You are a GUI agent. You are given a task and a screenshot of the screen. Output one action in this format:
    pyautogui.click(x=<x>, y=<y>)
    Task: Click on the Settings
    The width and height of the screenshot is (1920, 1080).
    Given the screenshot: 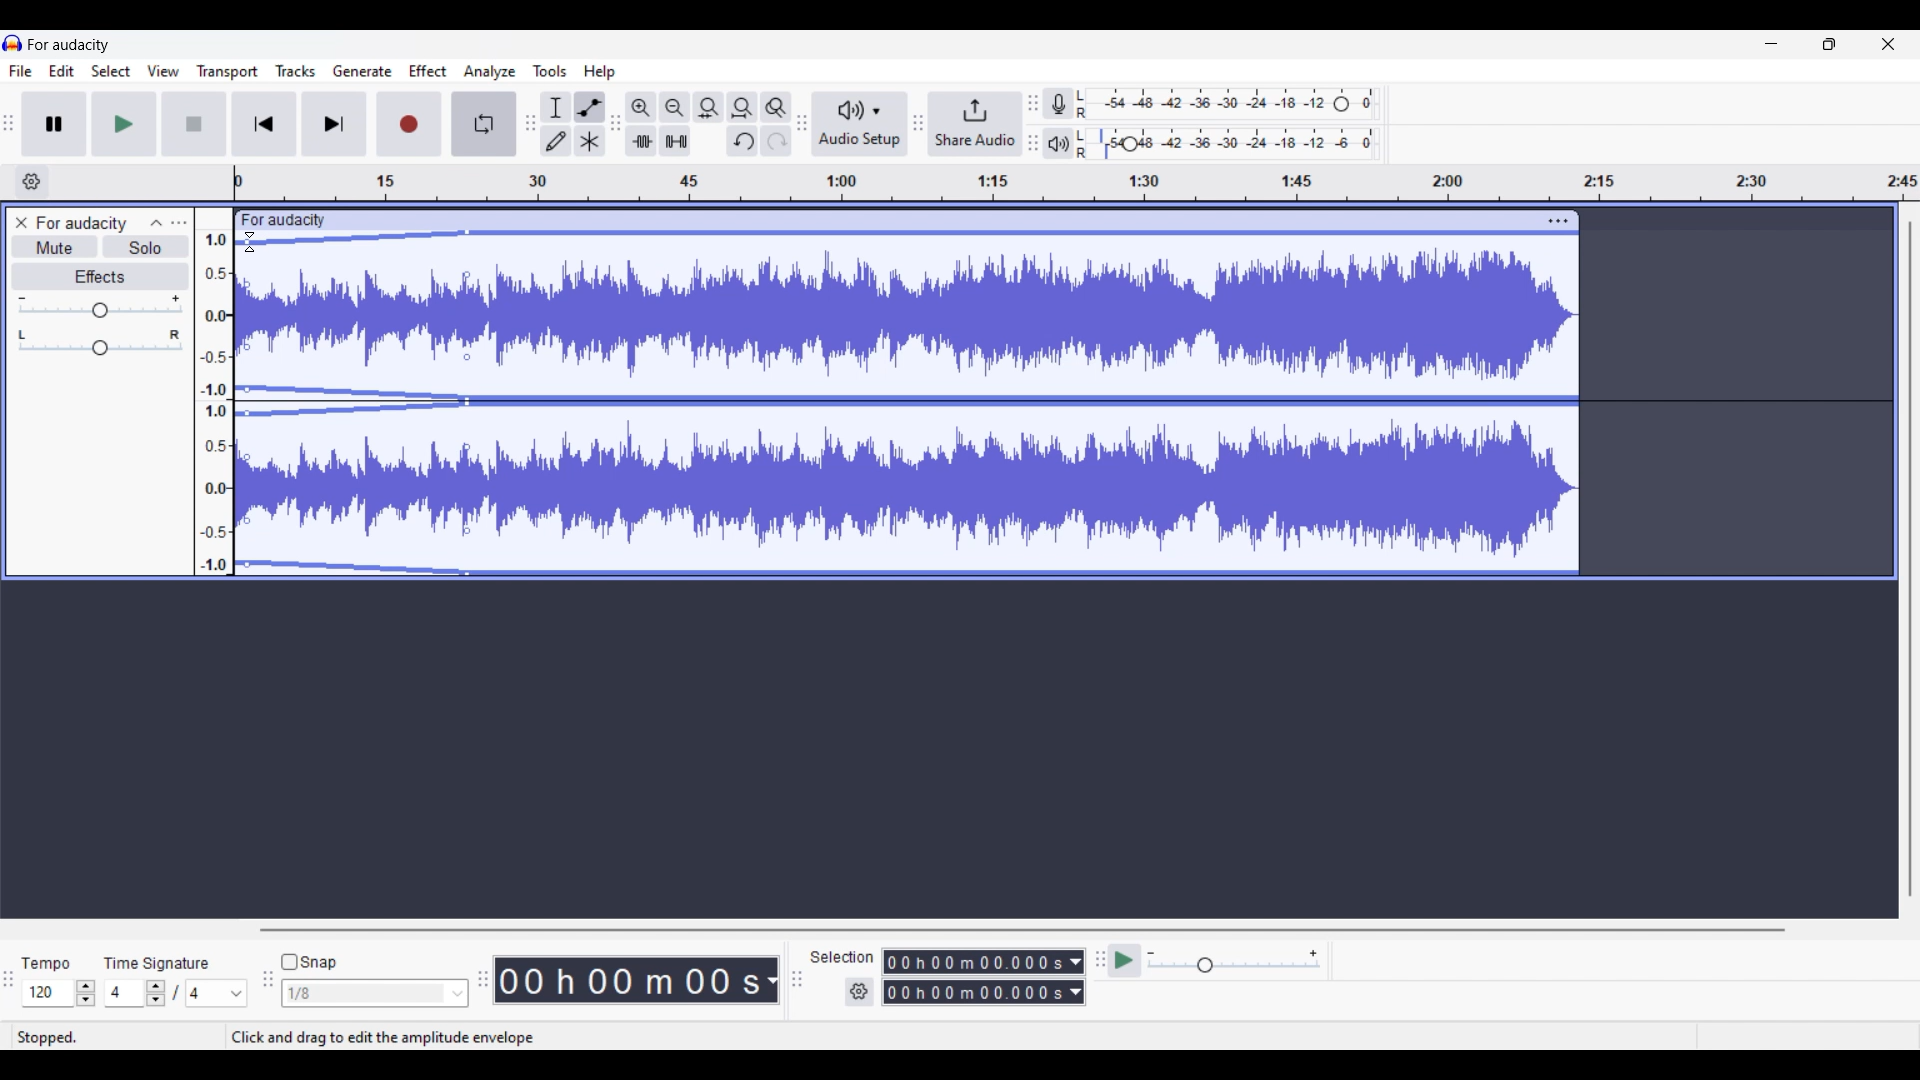 What is the action you would take?
    pyautogui.click(x=860, y=992)
    